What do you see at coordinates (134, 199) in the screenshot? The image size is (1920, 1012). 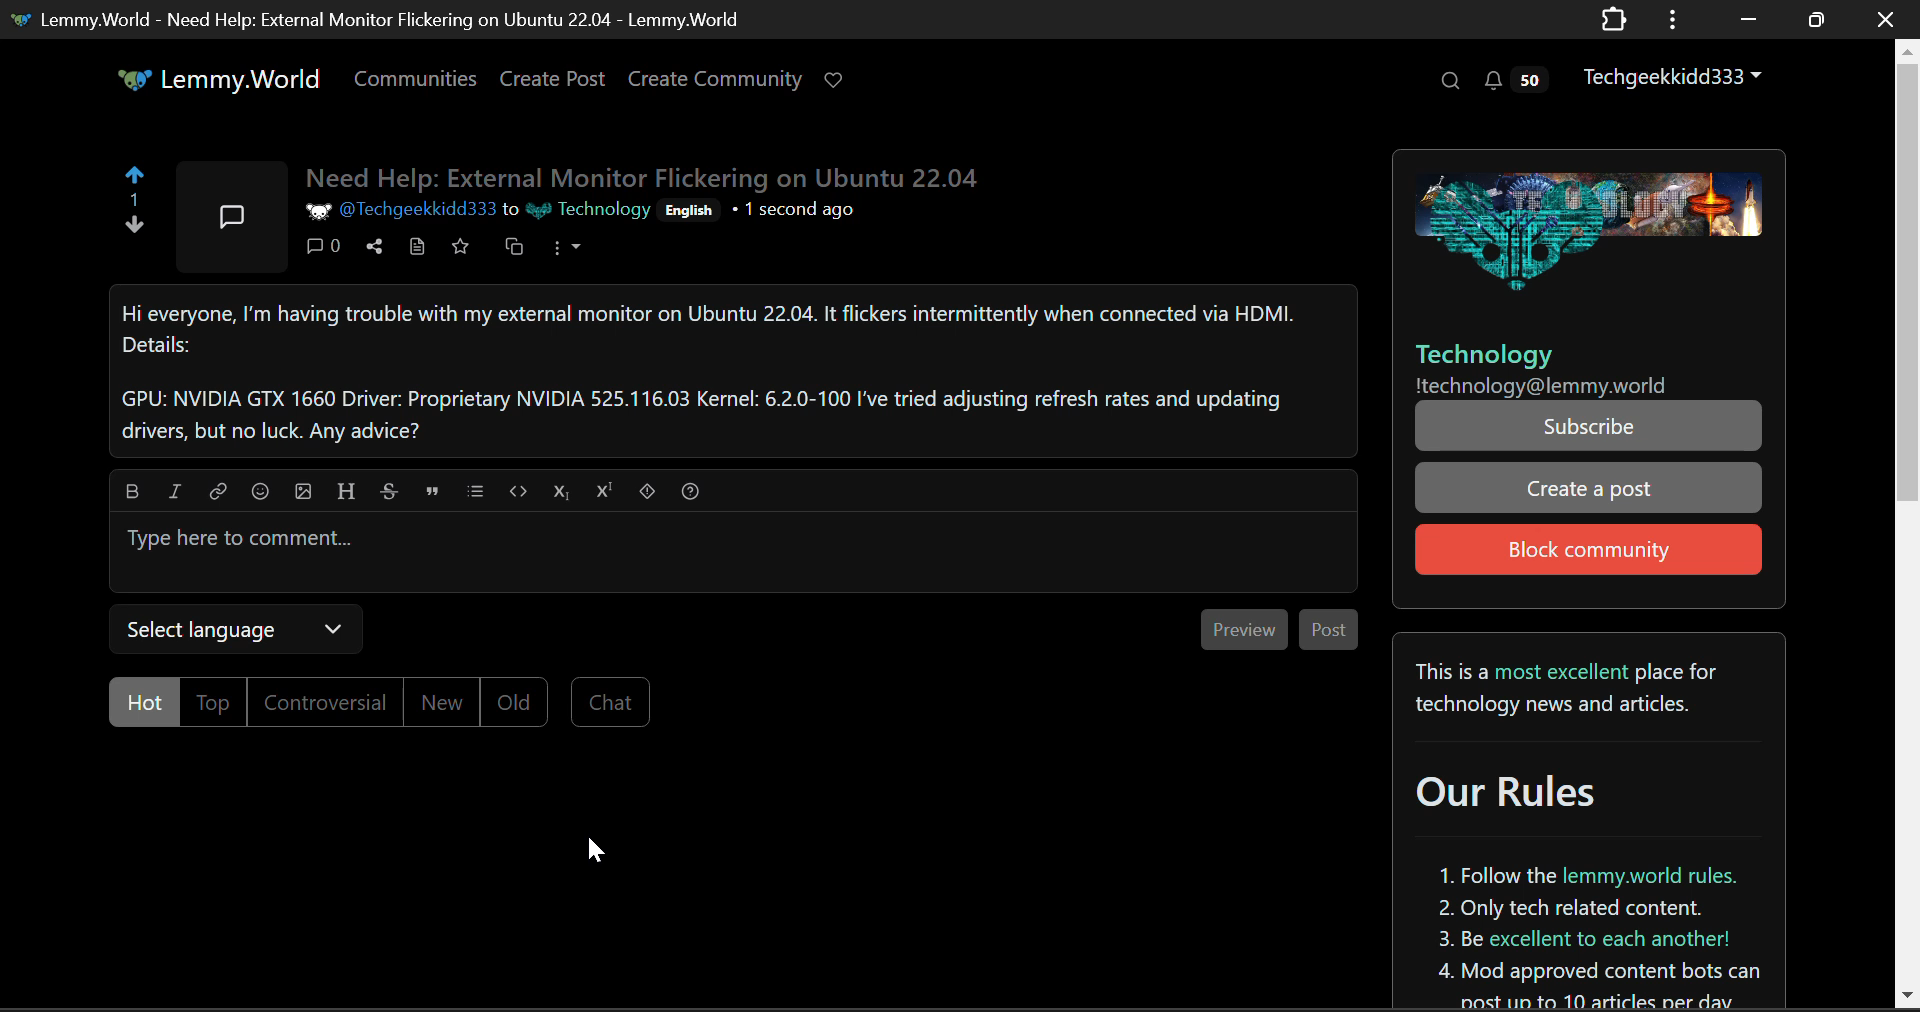 I see `Post Votes Counter` at bounding box center [134, 199].